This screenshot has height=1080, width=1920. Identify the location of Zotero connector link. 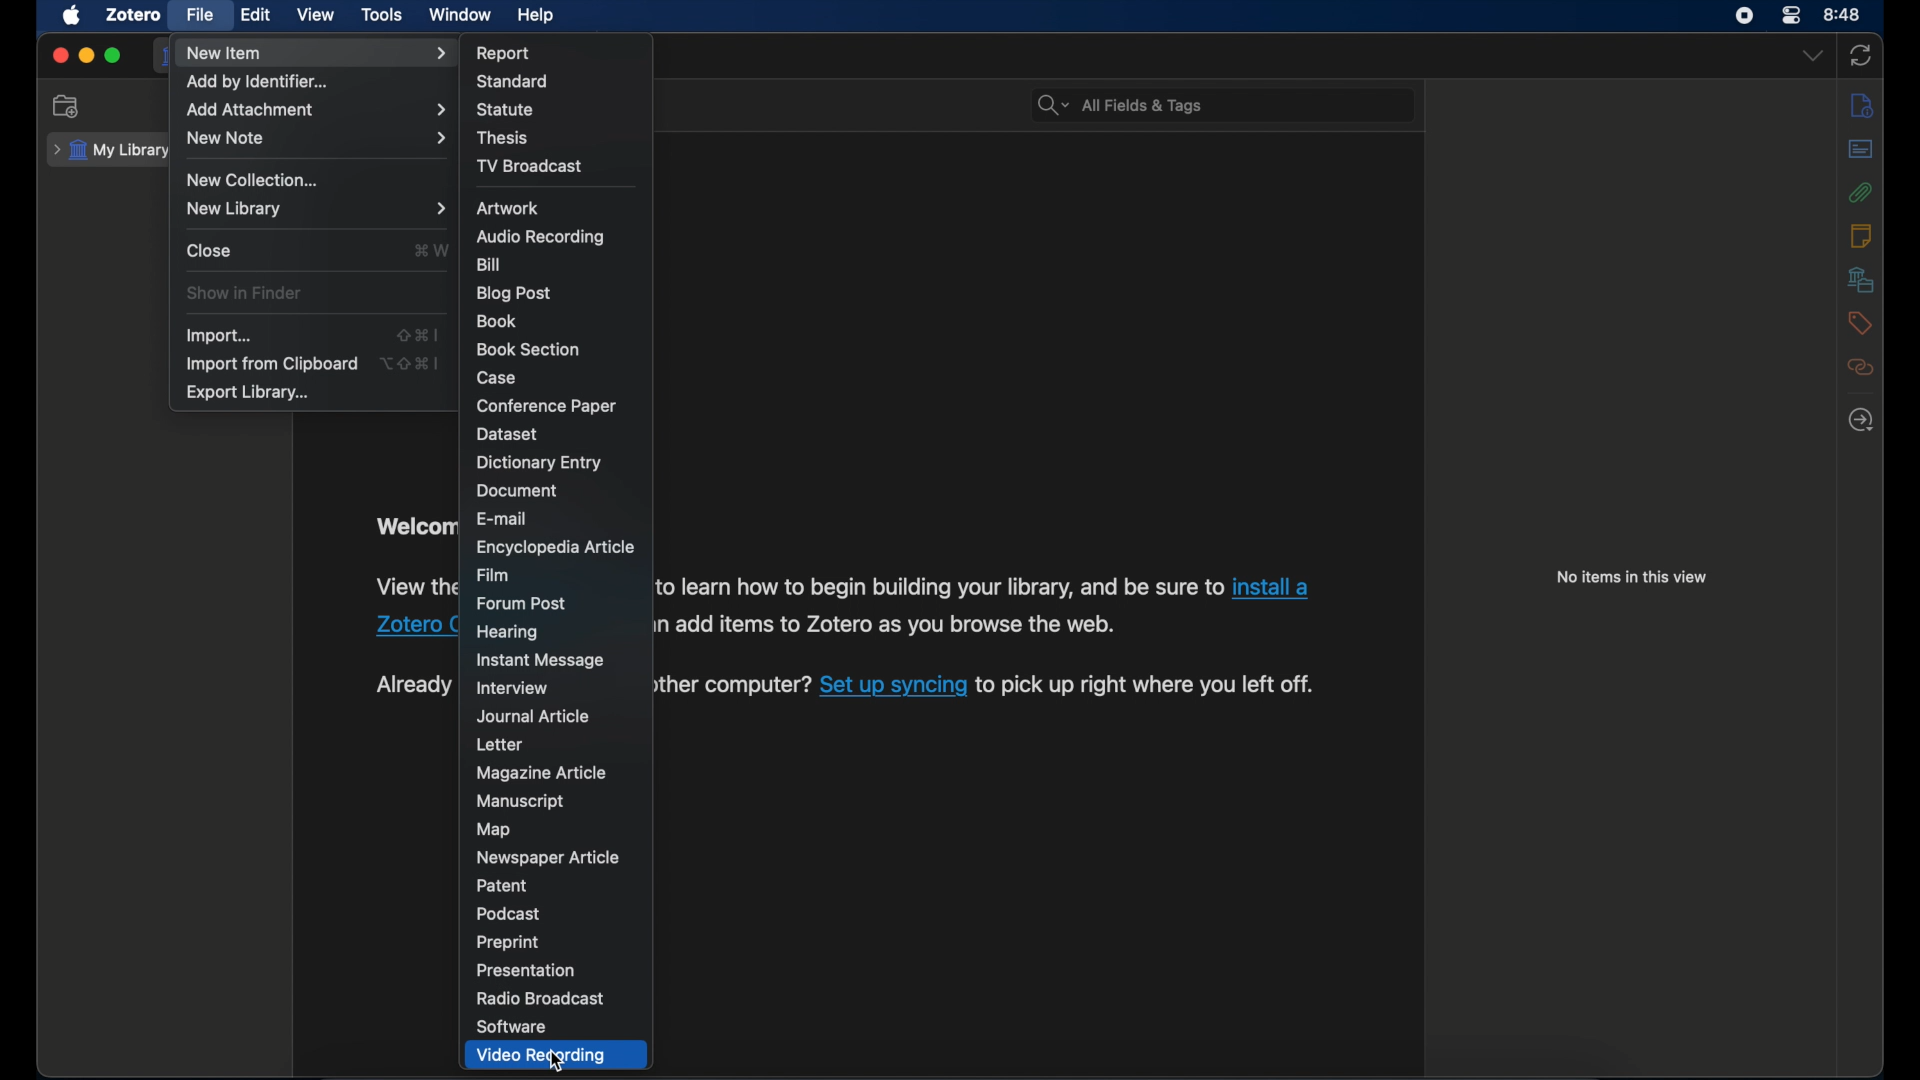
(1274, 588).